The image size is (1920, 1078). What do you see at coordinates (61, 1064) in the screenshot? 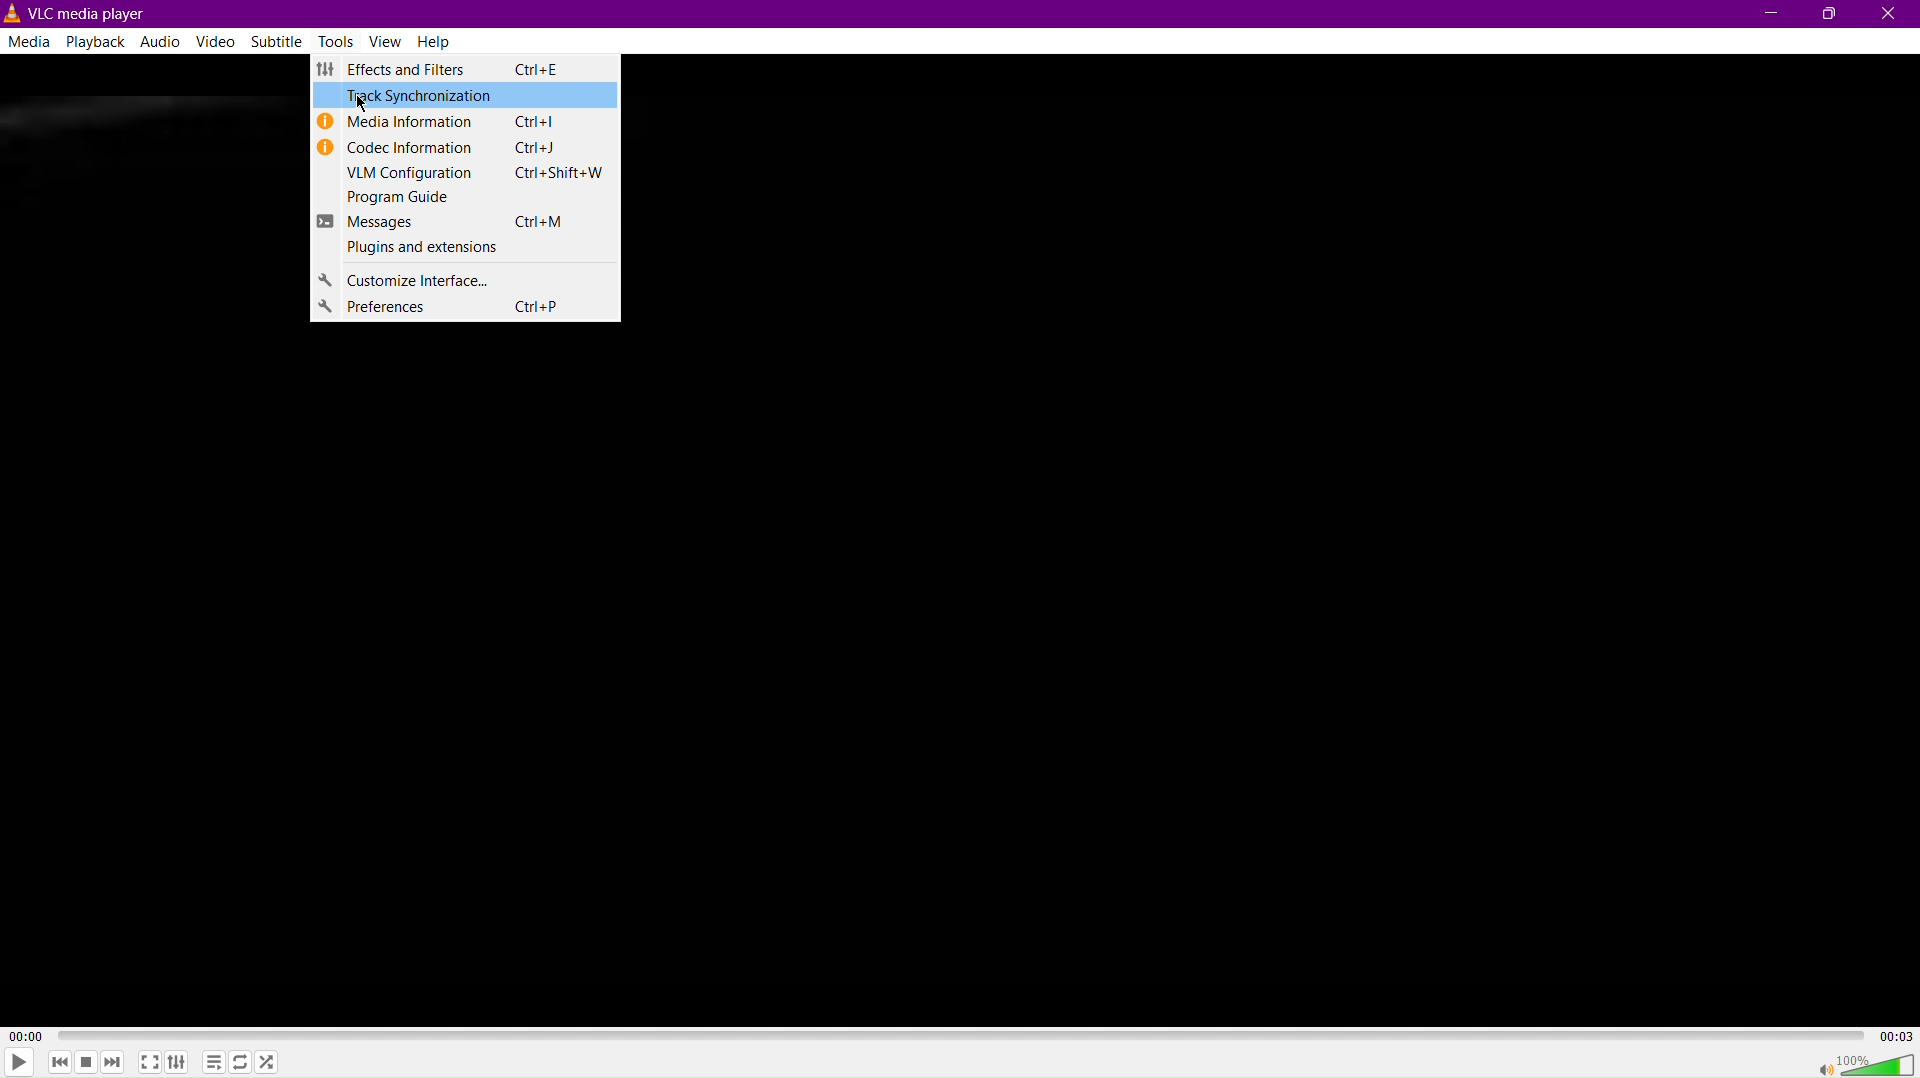
I see `skip back` at bounding box center [61, 1064].